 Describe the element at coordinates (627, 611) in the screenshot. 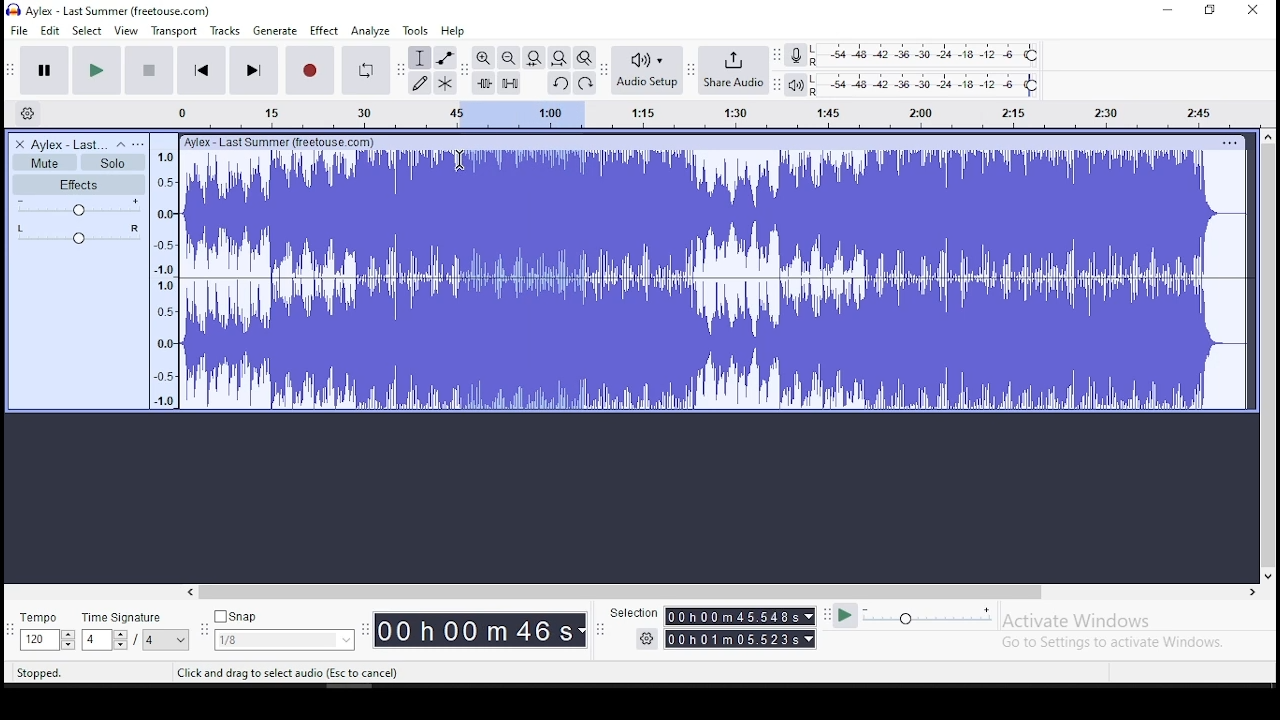

I see `Selection` at that location.